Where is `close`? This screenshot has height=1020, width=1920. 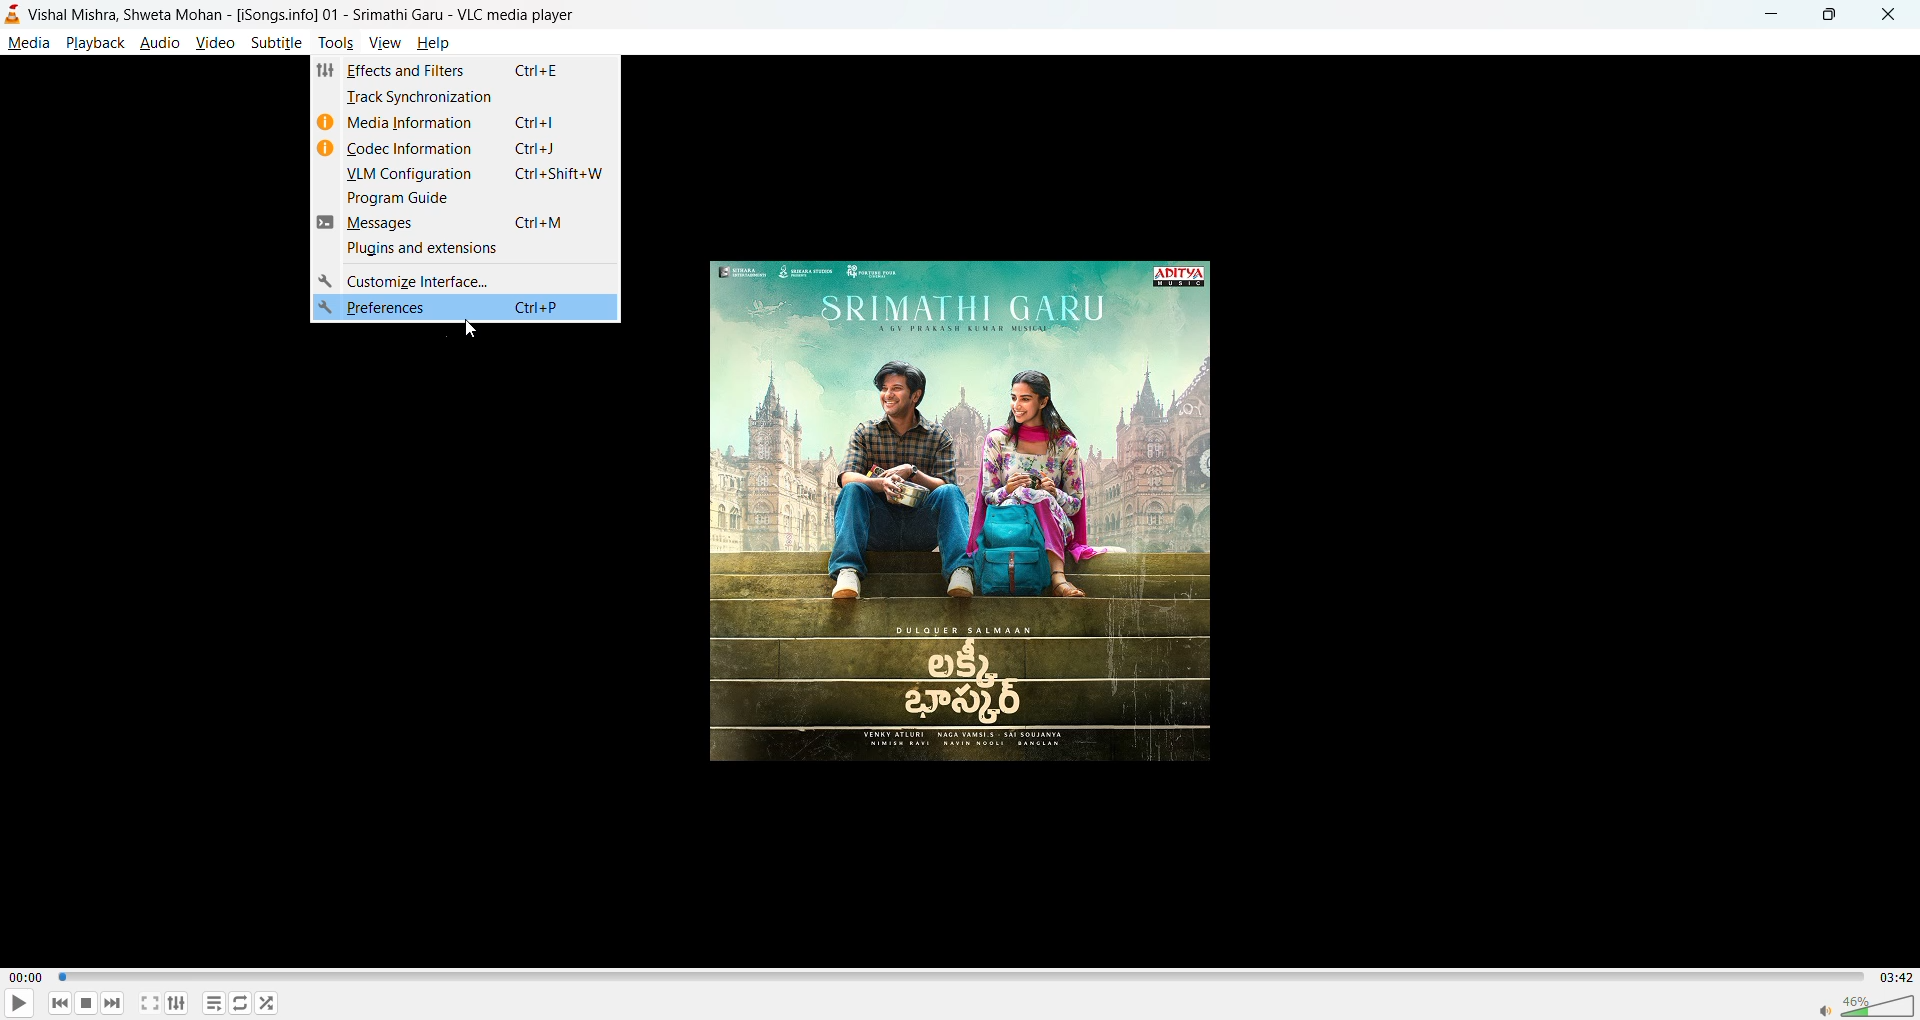 close is located at coordinates (1882, 15).